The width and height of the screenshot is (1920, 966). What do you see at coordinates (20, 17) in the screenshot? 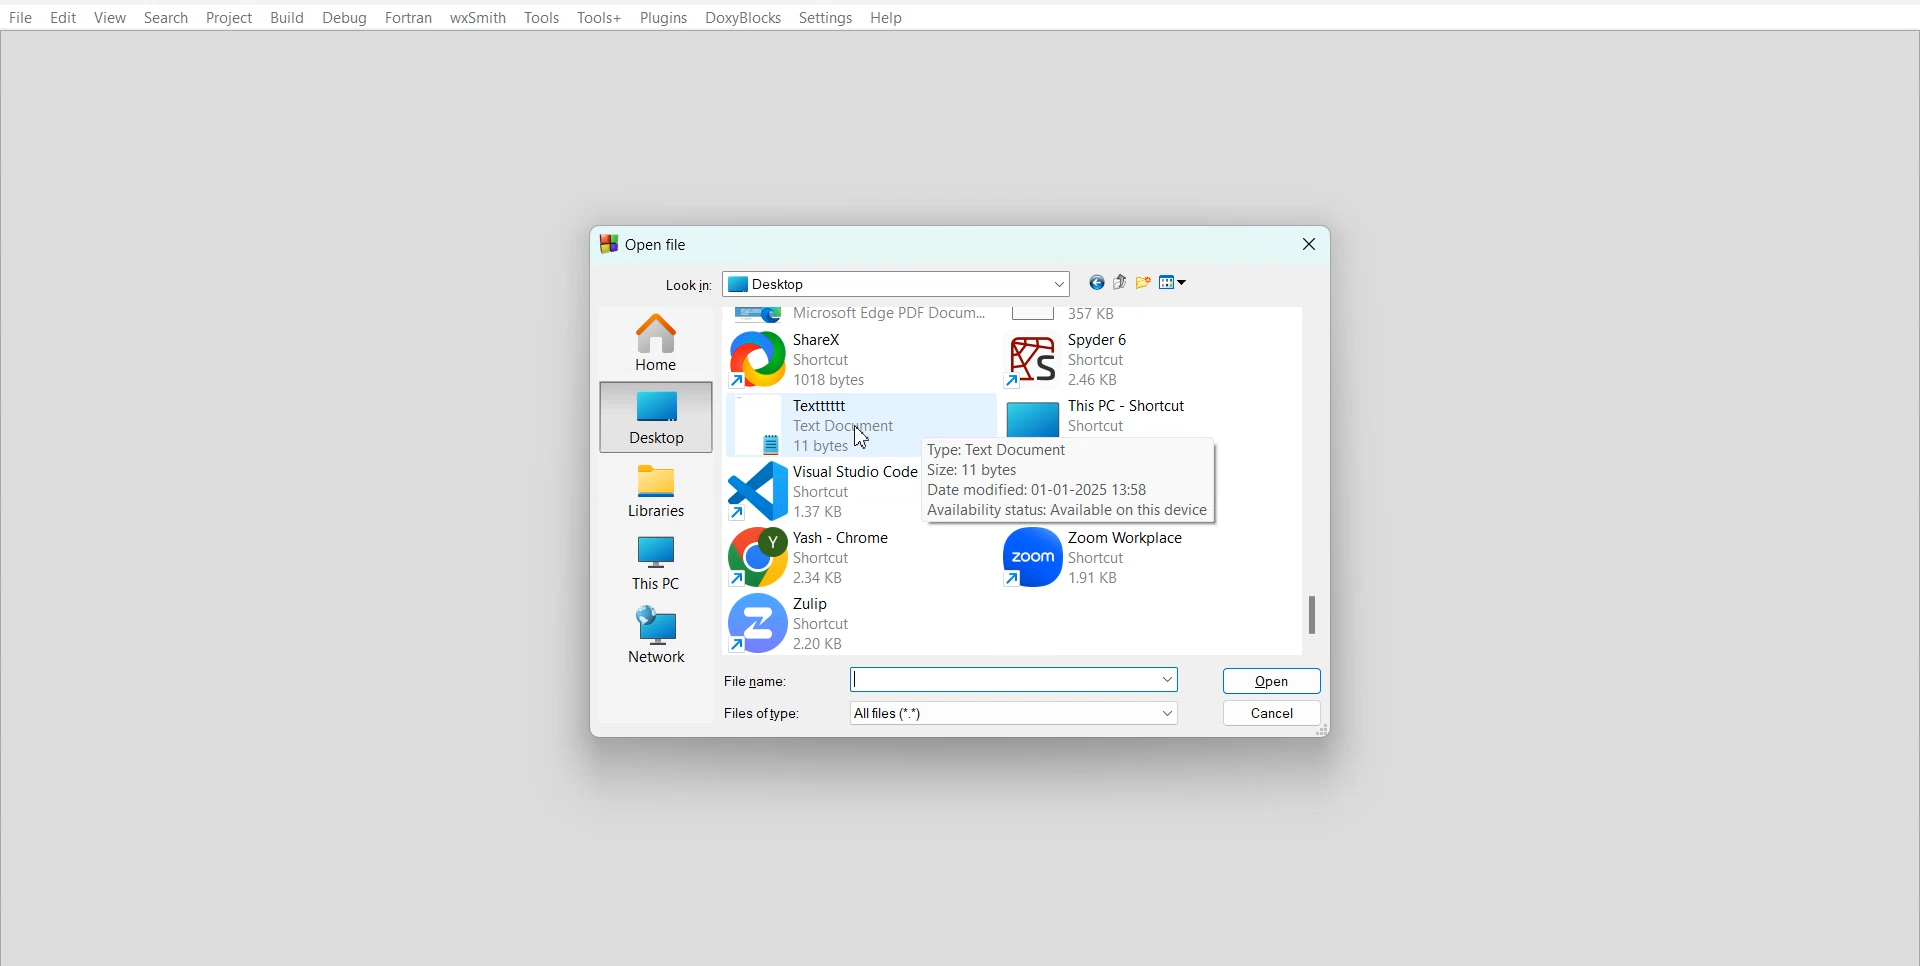
I see `File` at bounding box center [20, 17].